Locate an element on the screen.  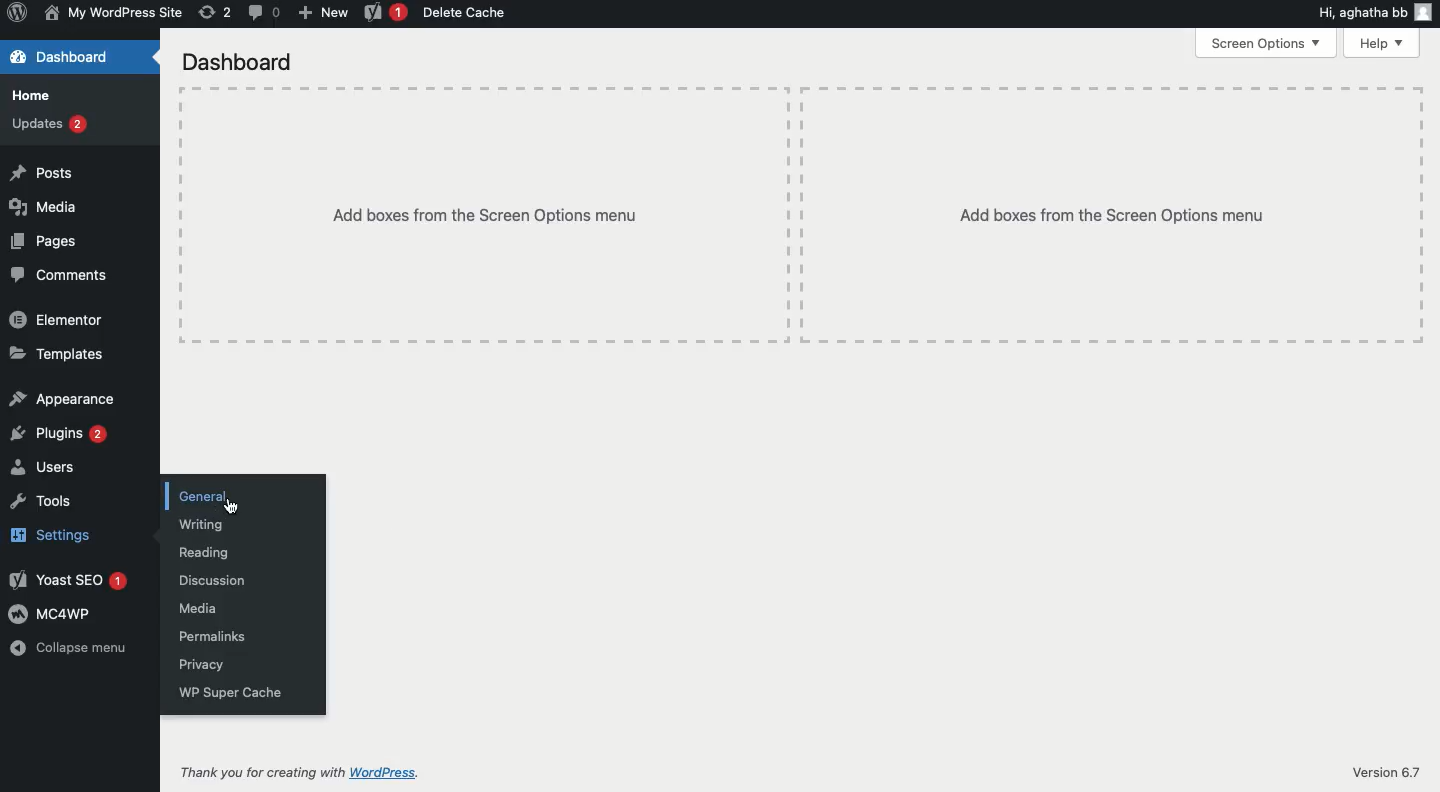
Cursor is located at coordinates (231, 505).